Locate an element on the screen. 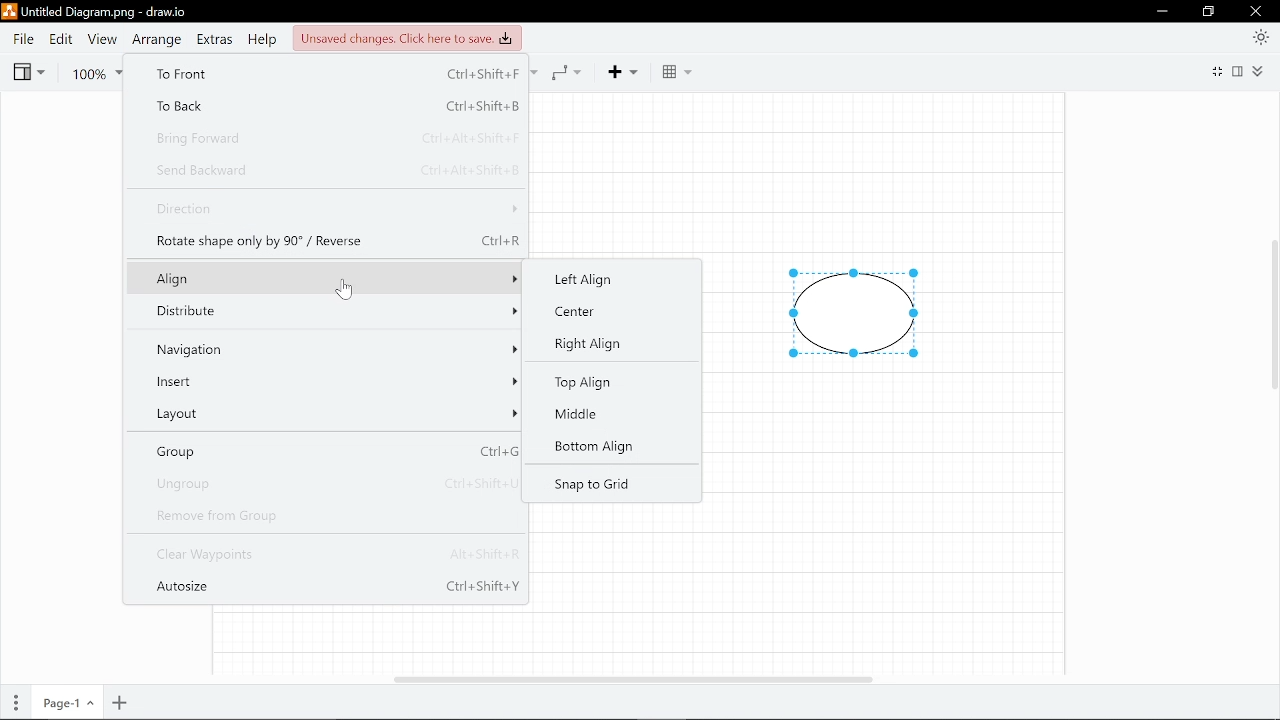 The height and width of the screenshot is (720, 1280). Group is located at coordinates (330, 450).